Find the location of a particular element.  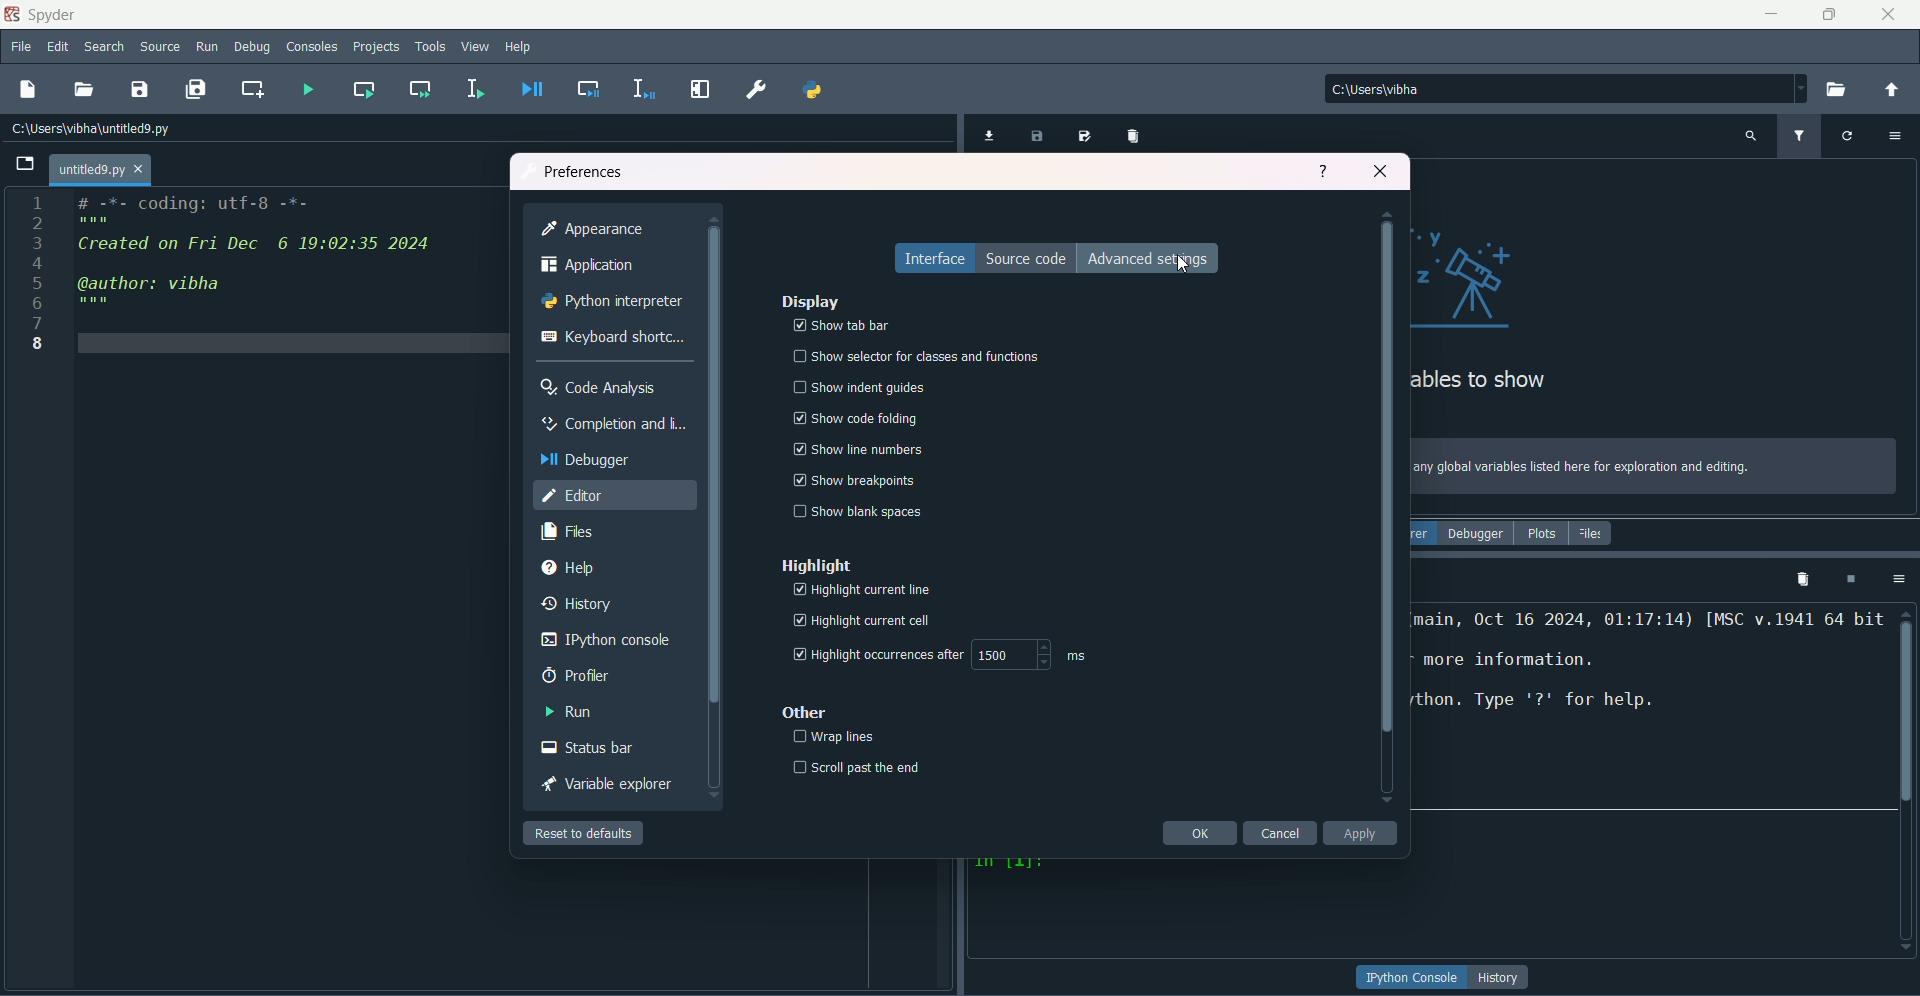

run selection is located at coordinates (475, 89).